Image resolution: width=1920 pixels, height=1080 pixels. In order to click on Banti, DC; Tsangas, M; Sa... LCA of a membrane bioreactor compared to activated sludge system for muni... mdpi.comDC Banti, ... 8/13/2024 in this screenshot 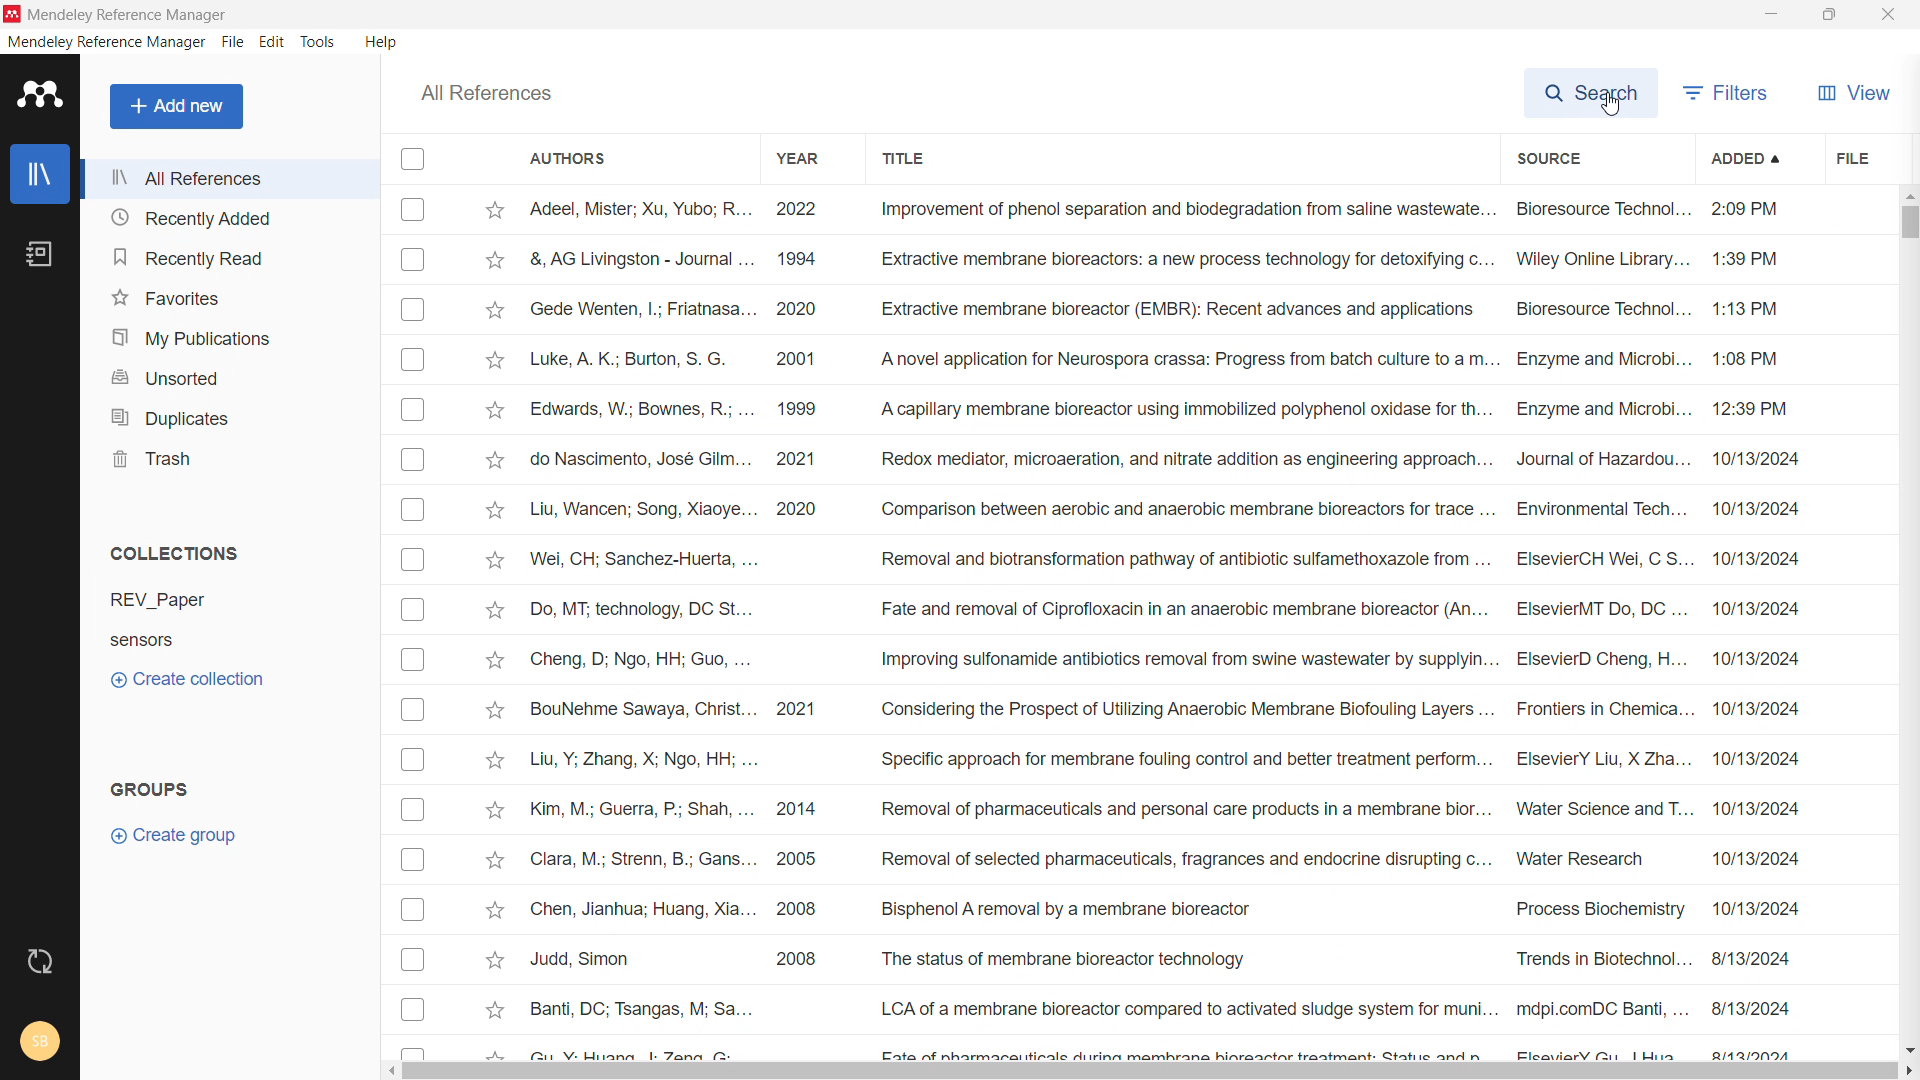, I will do `click(1162, 1004)`.